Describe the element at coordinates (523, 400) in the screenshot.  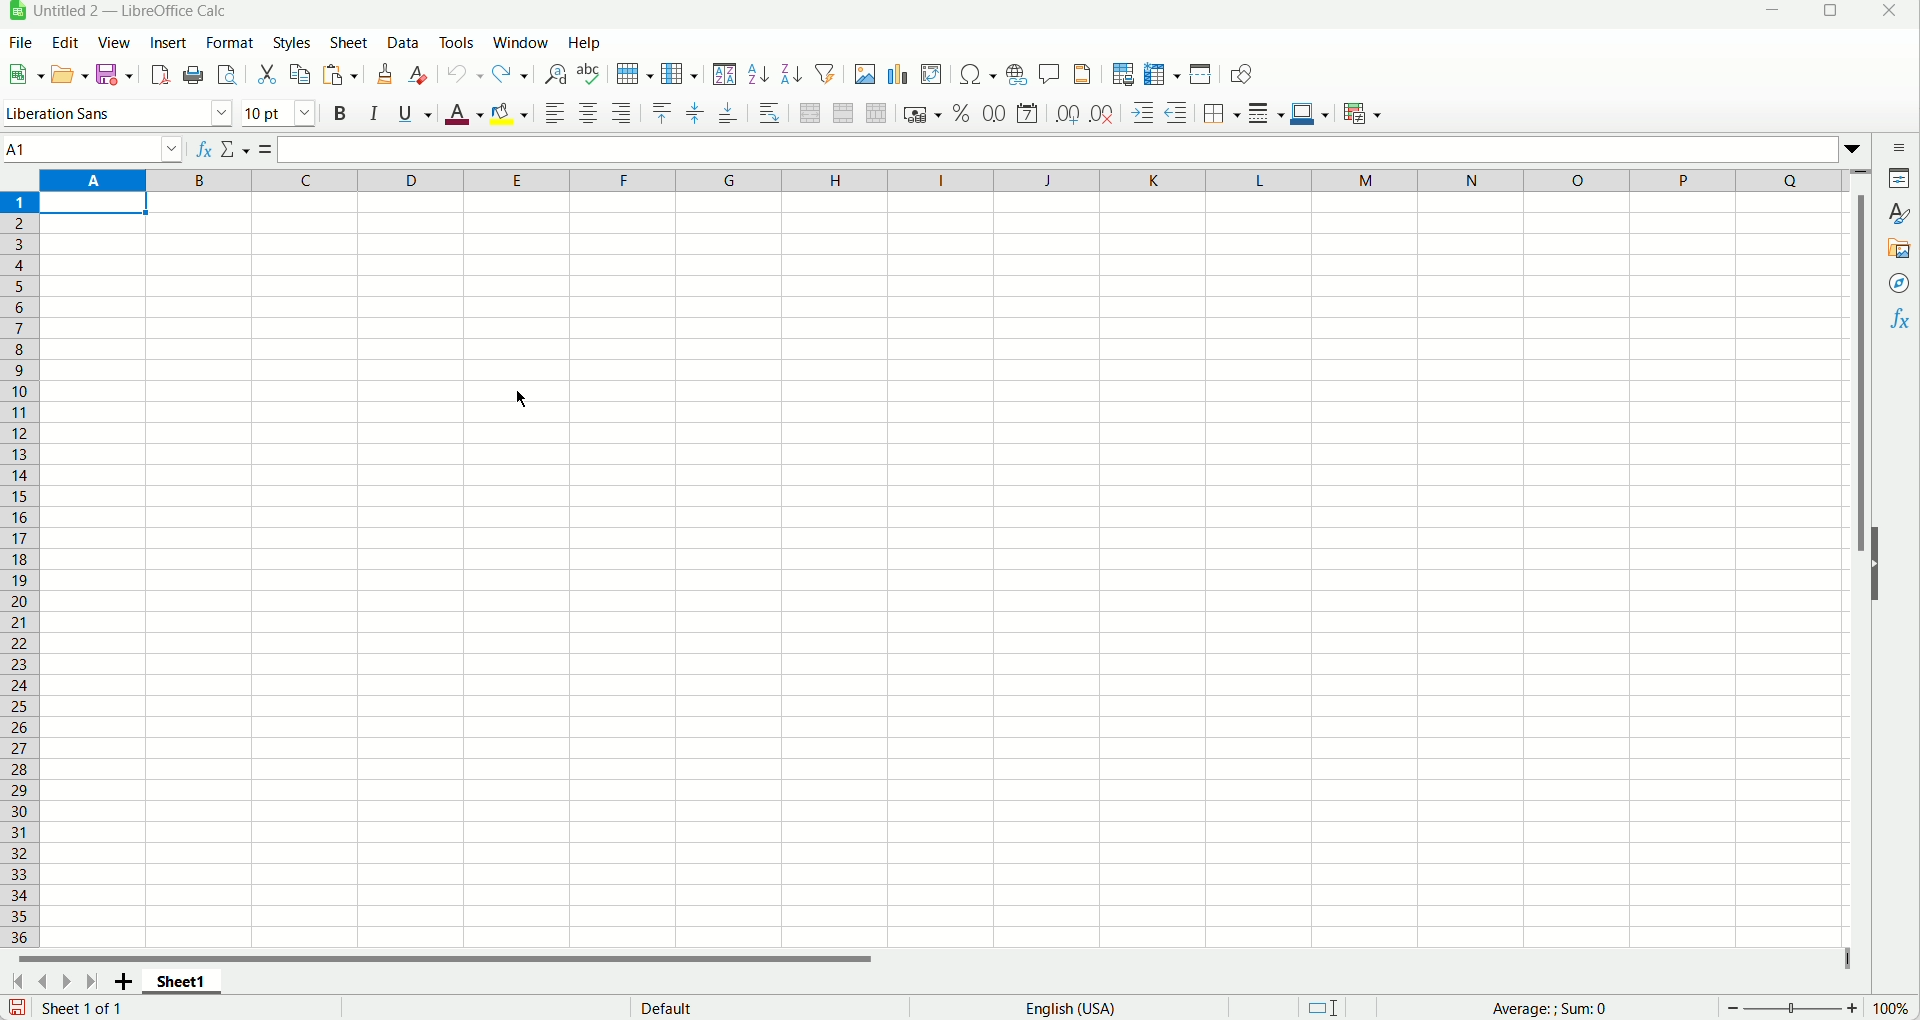
I see `Cursor` at that location.